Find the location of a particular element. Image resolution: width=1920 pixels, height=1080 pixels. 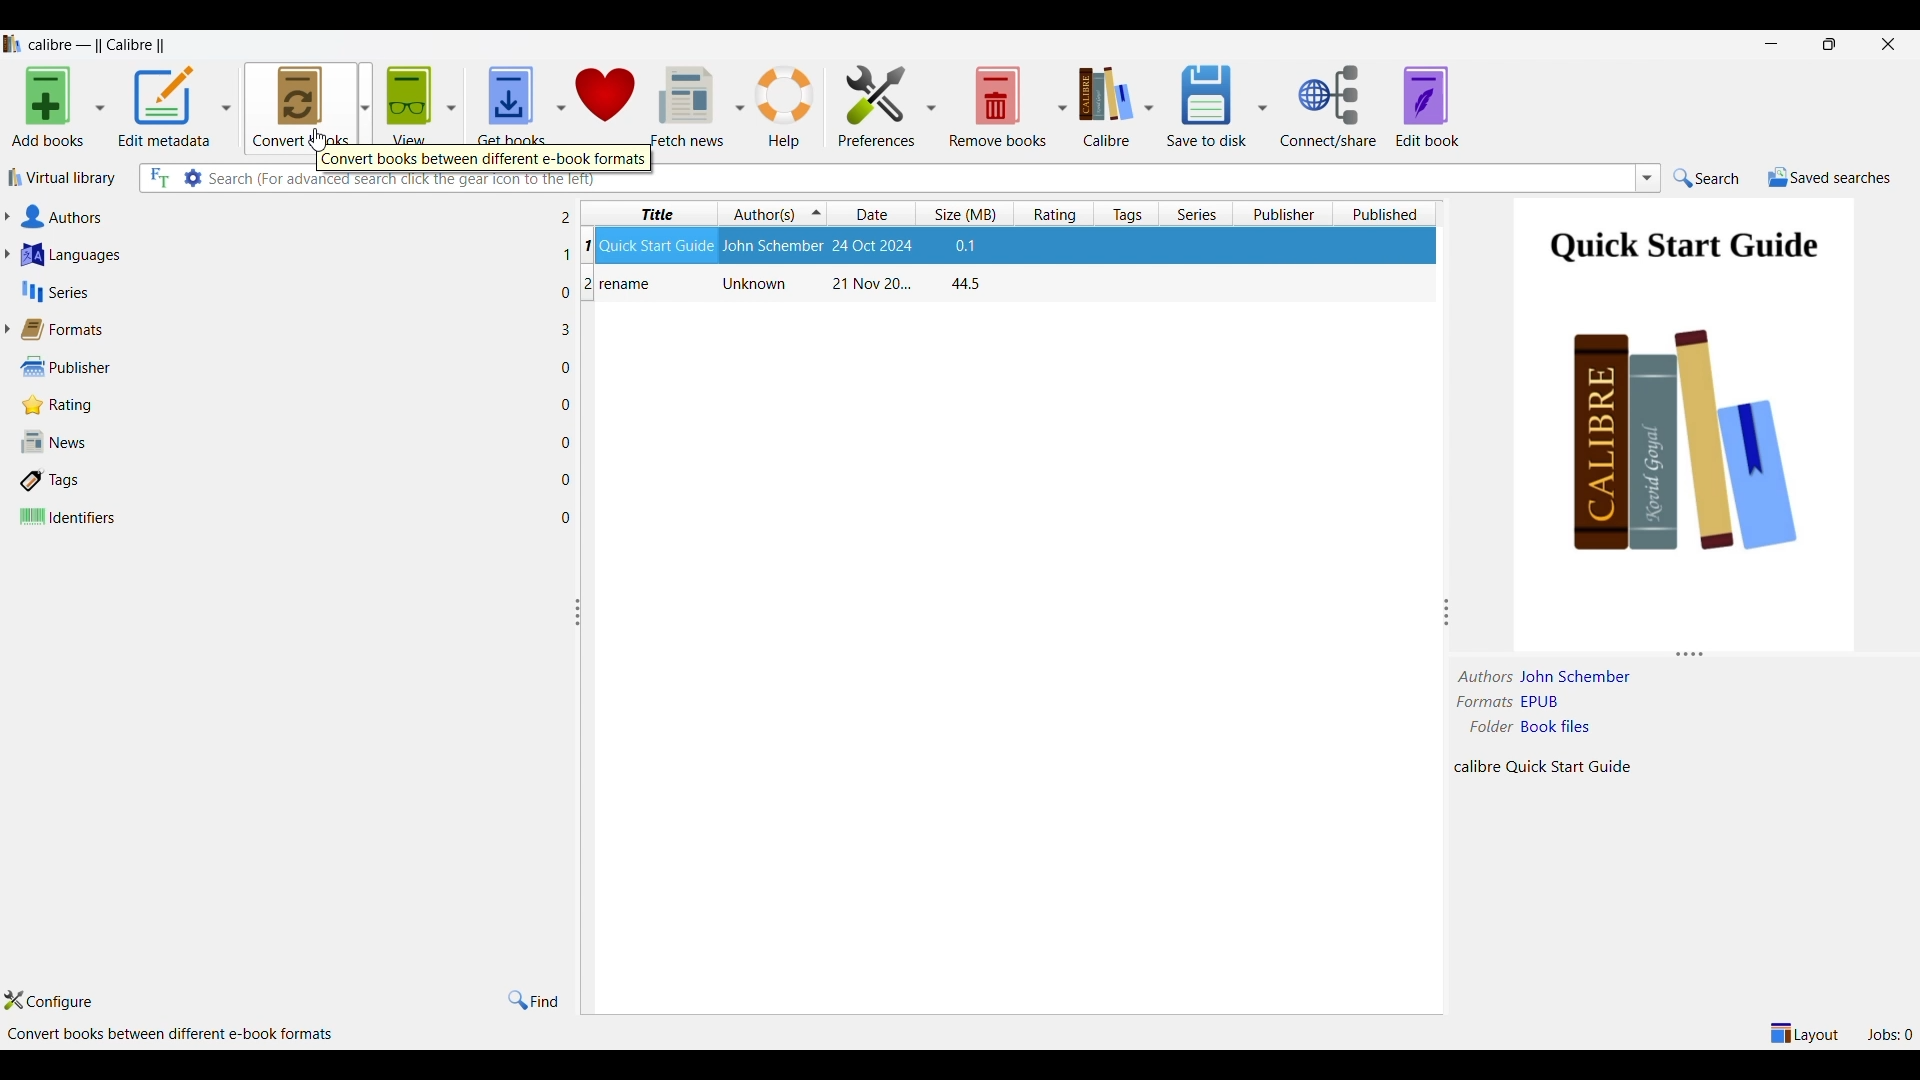

formats is located at coordinates (1483, 702).